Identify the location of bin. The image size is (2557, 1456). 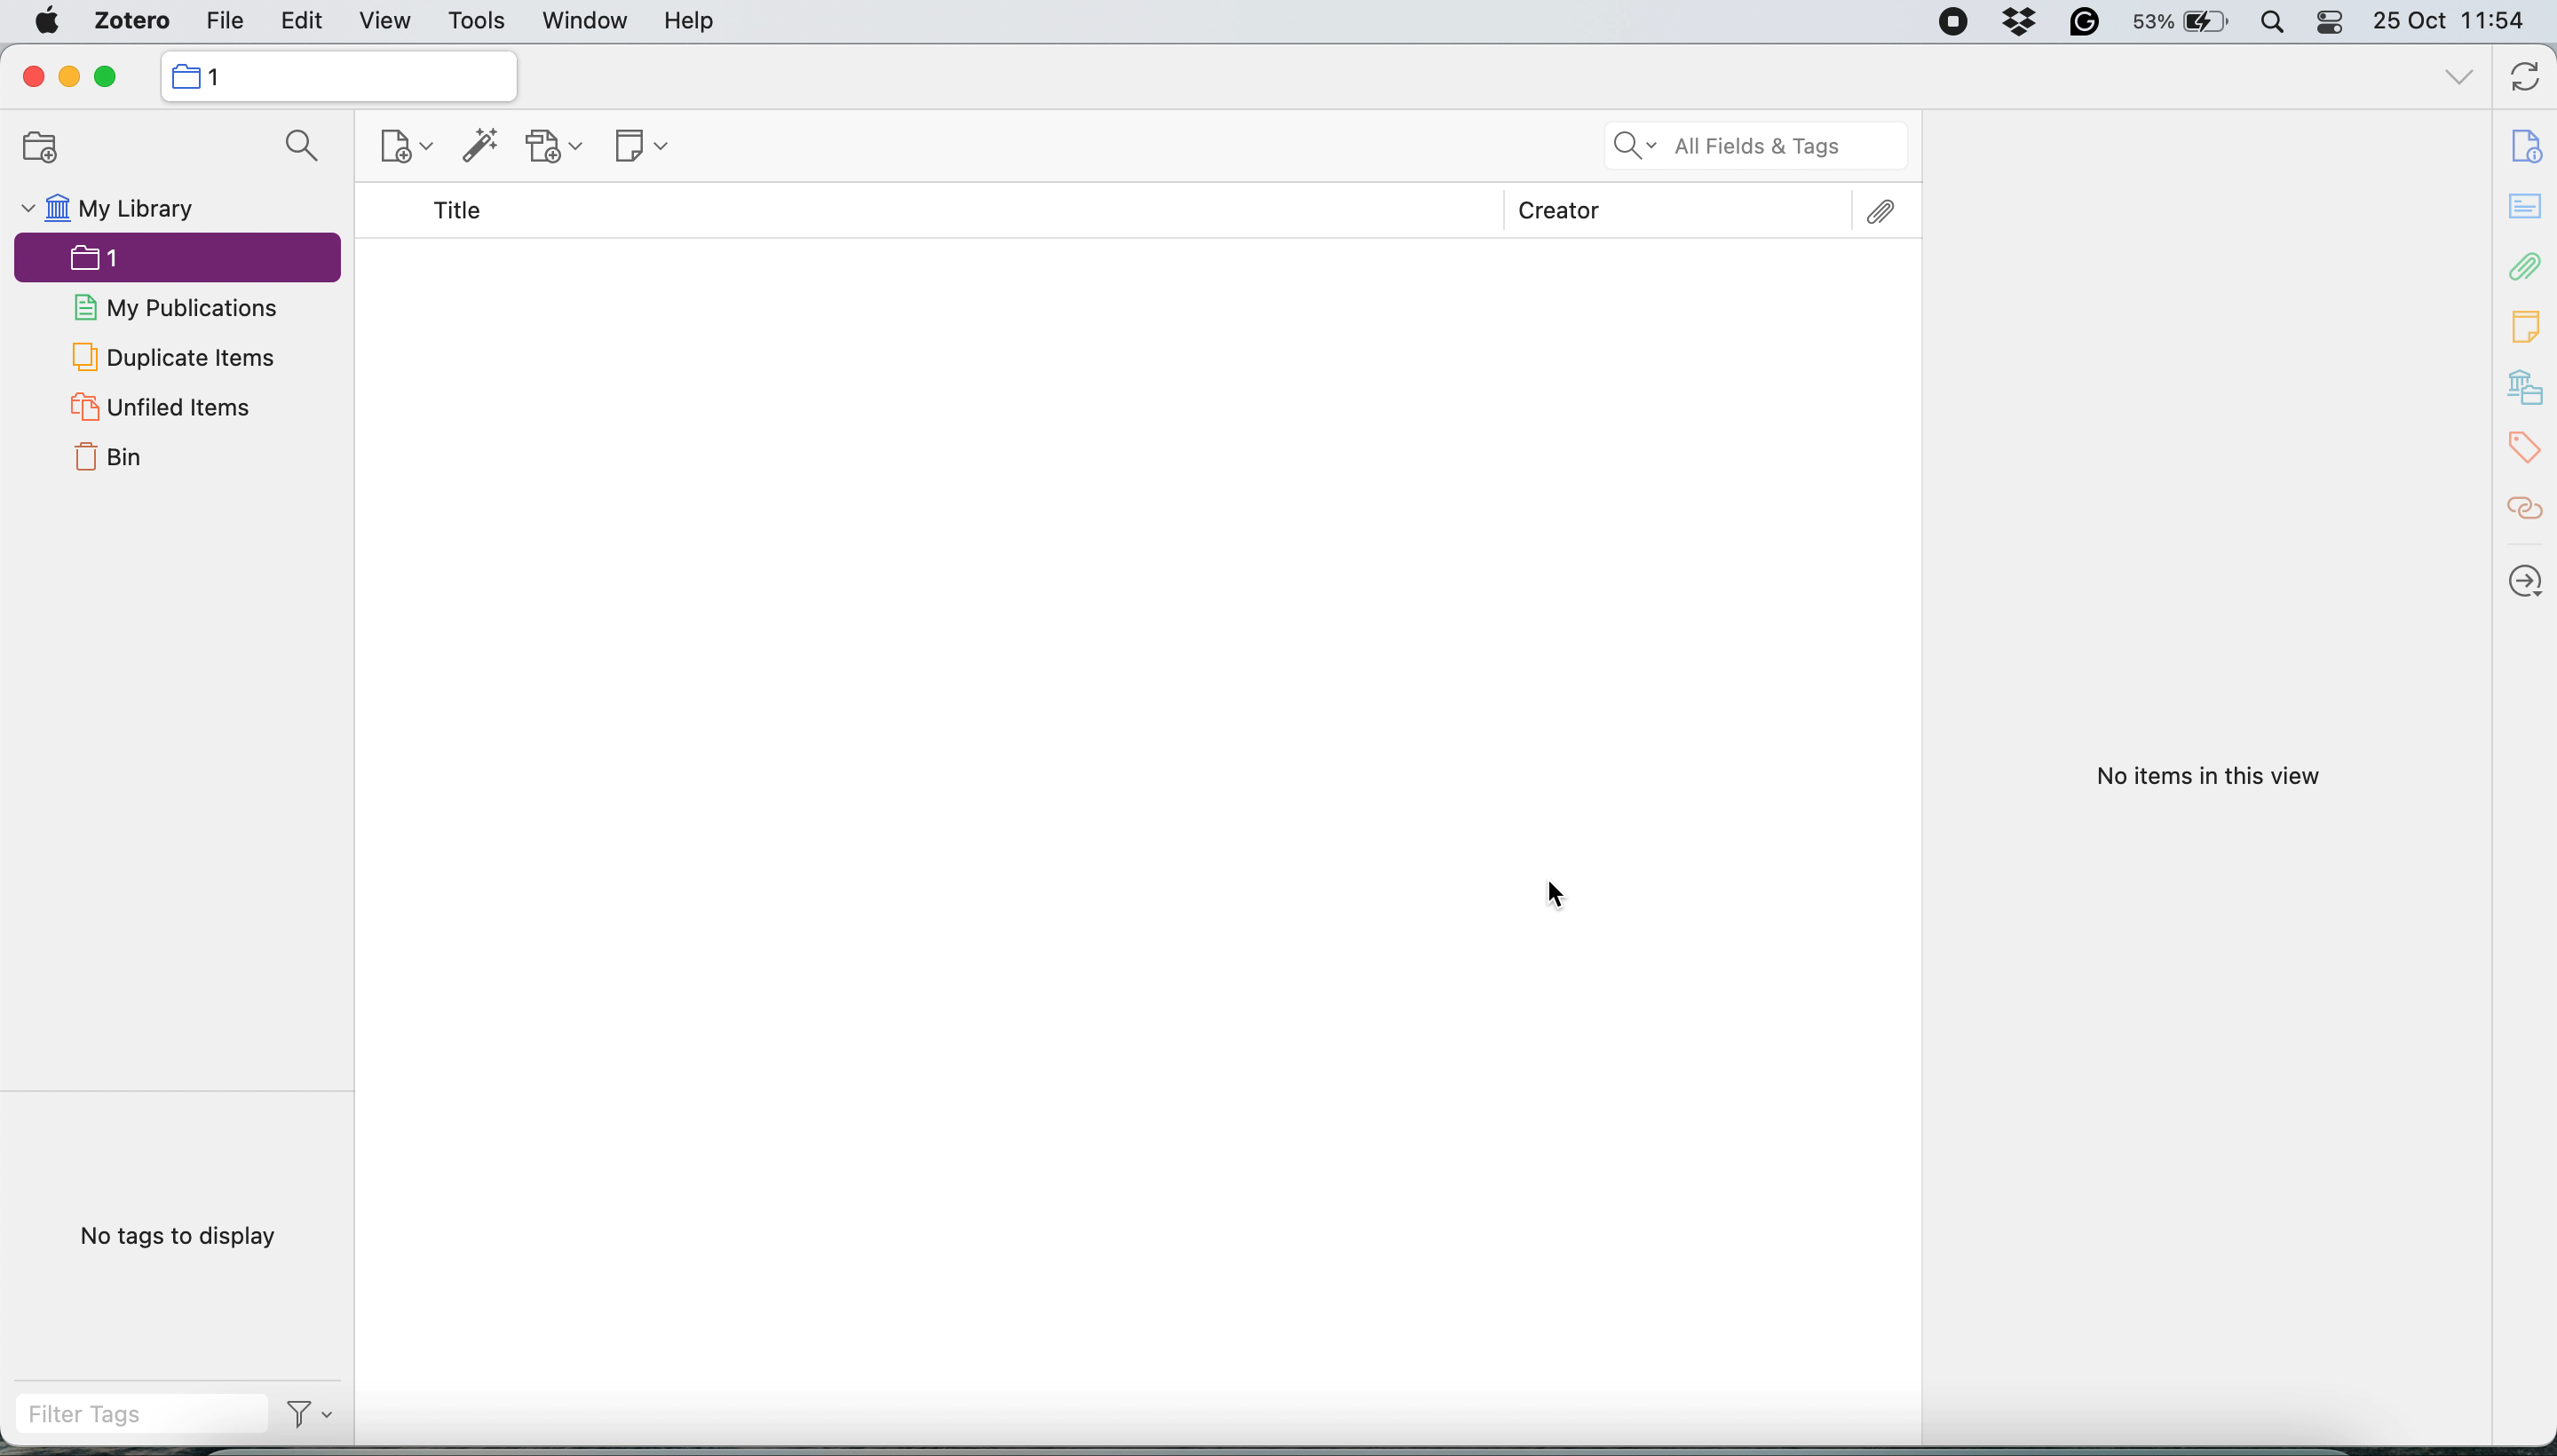
(117, 457).